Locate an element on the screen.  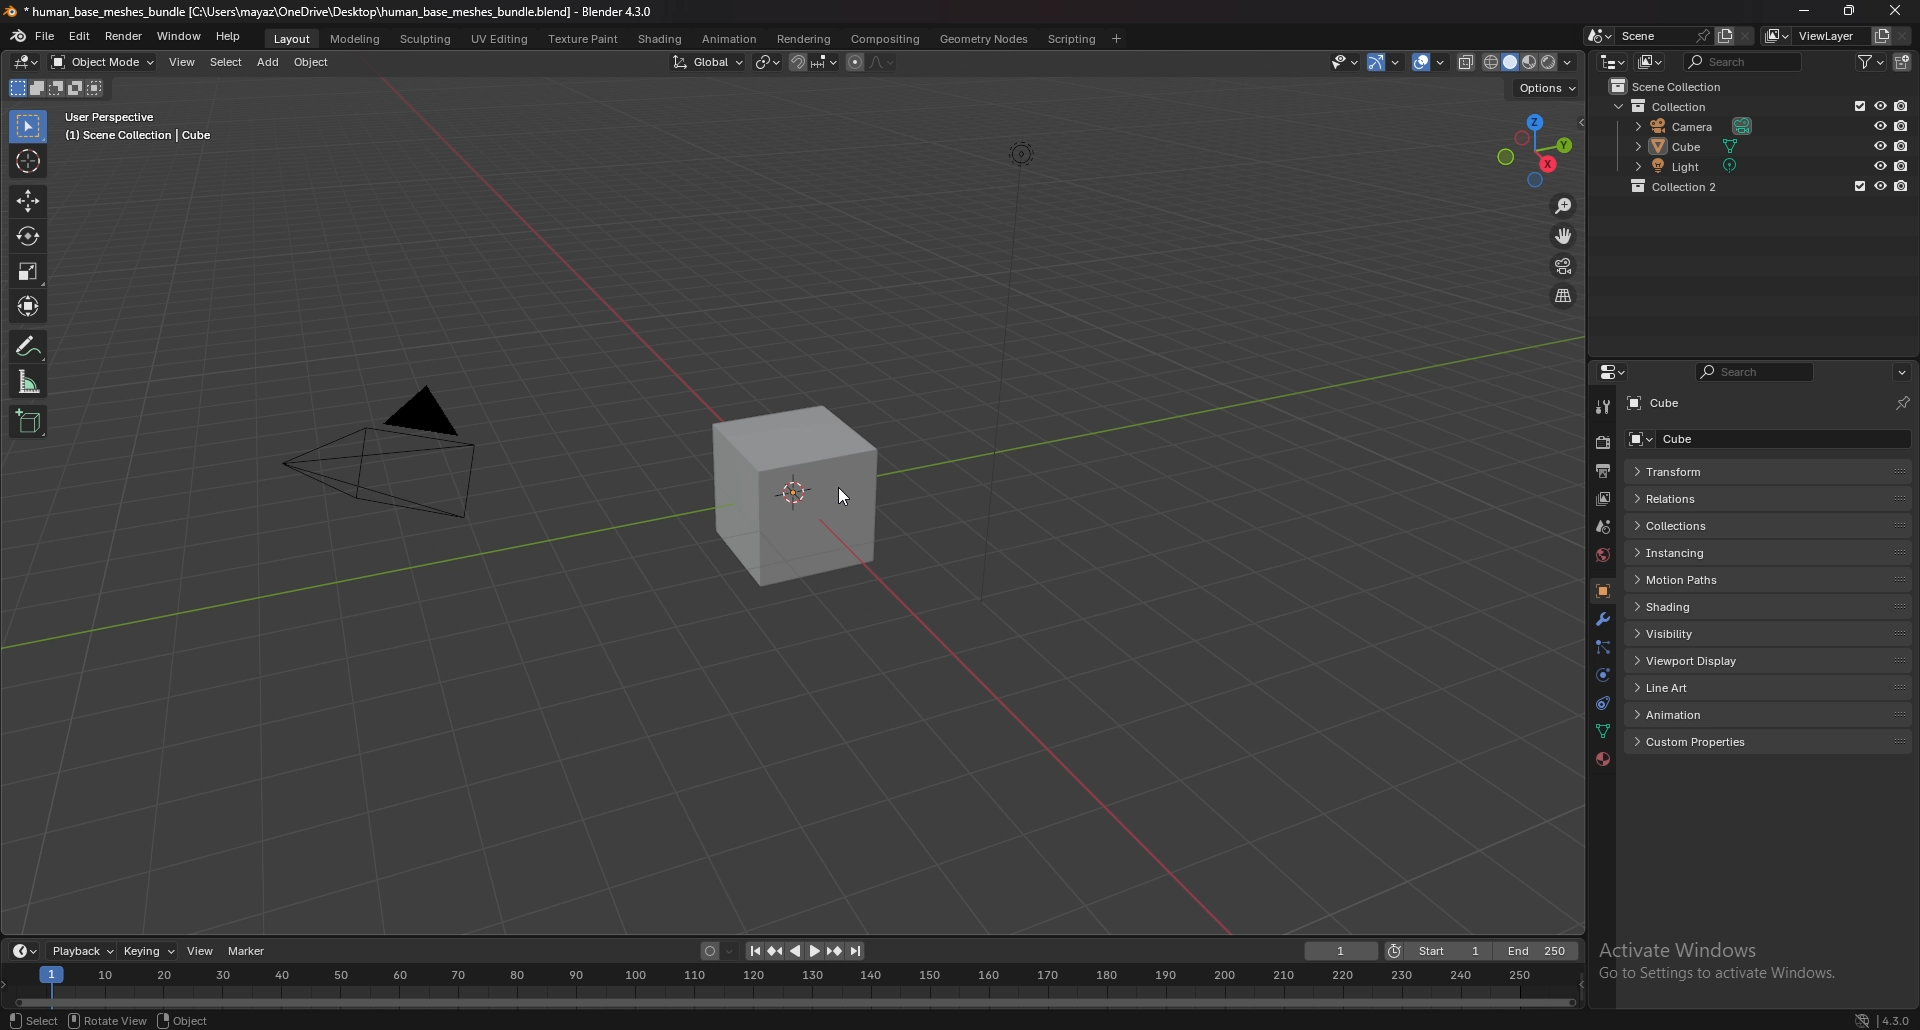
display mode is located at coordinates (1653, 61).